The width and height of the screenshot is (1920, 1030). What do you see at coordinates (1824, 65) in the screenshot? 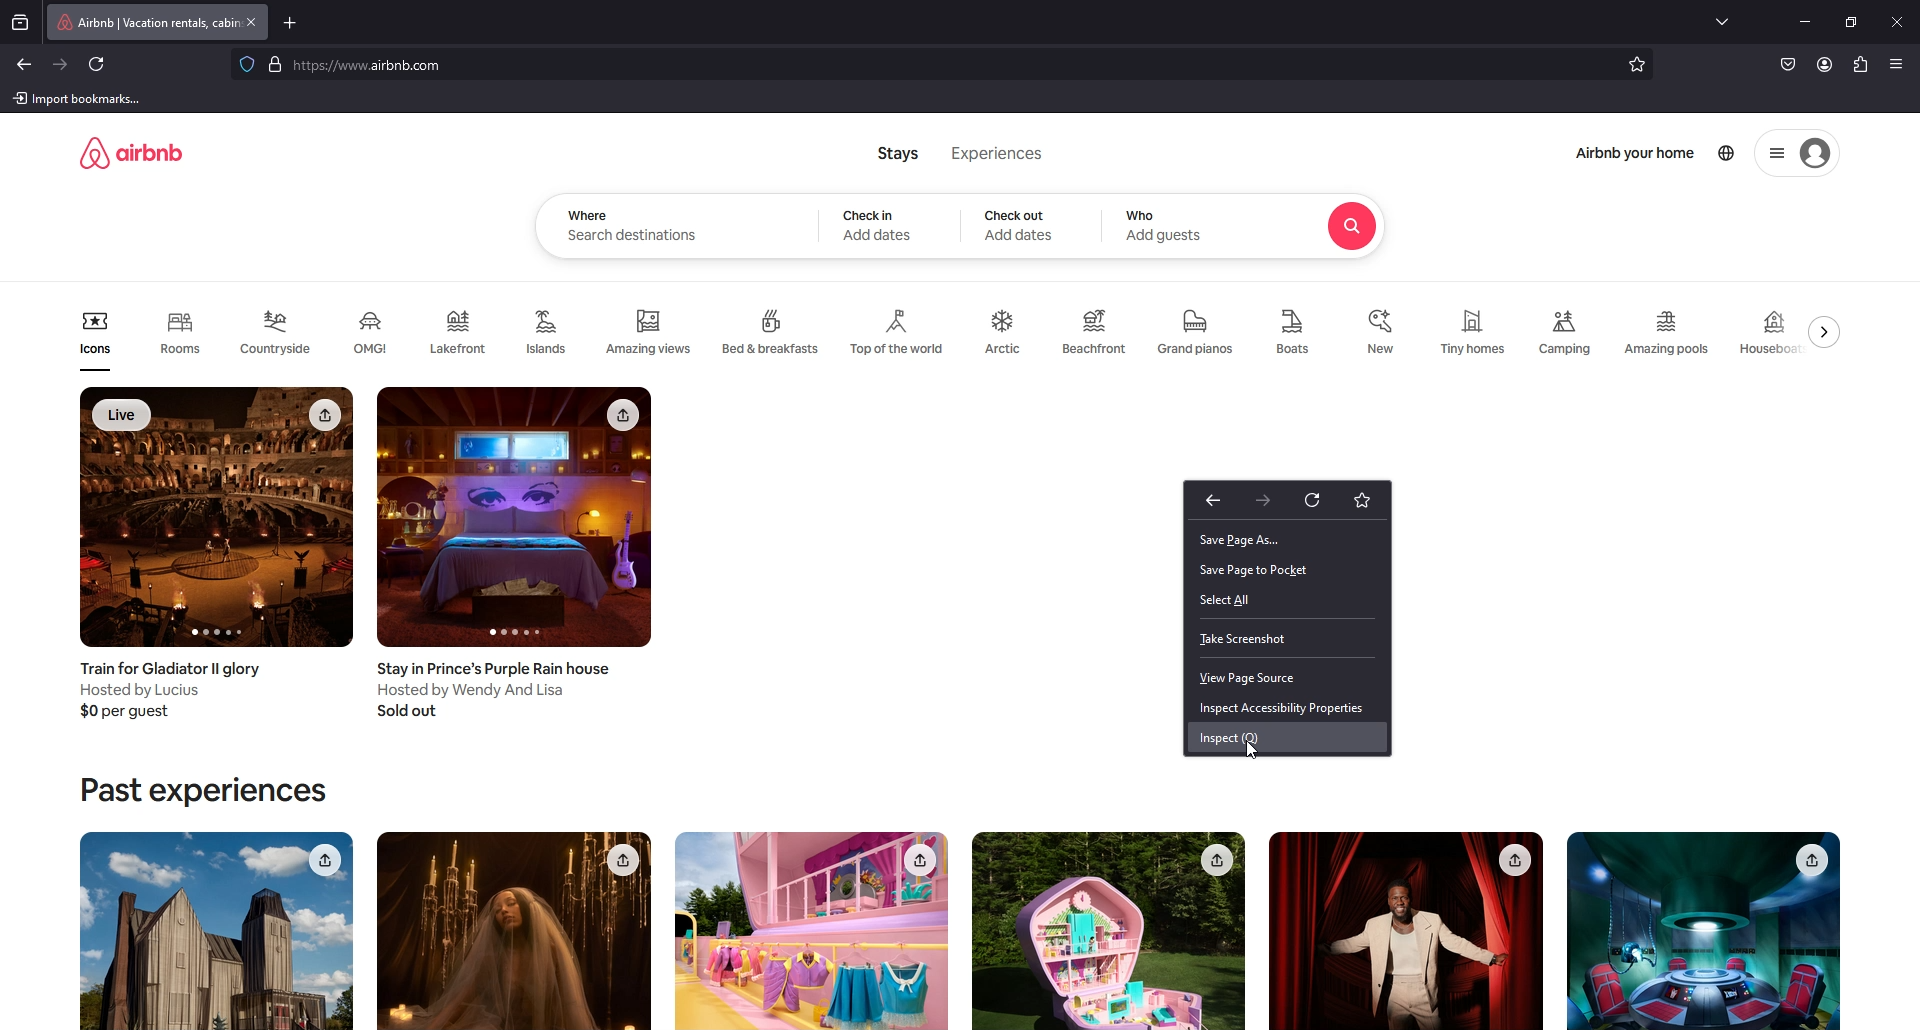
I see `profile` at bounding box center [1824, 65].